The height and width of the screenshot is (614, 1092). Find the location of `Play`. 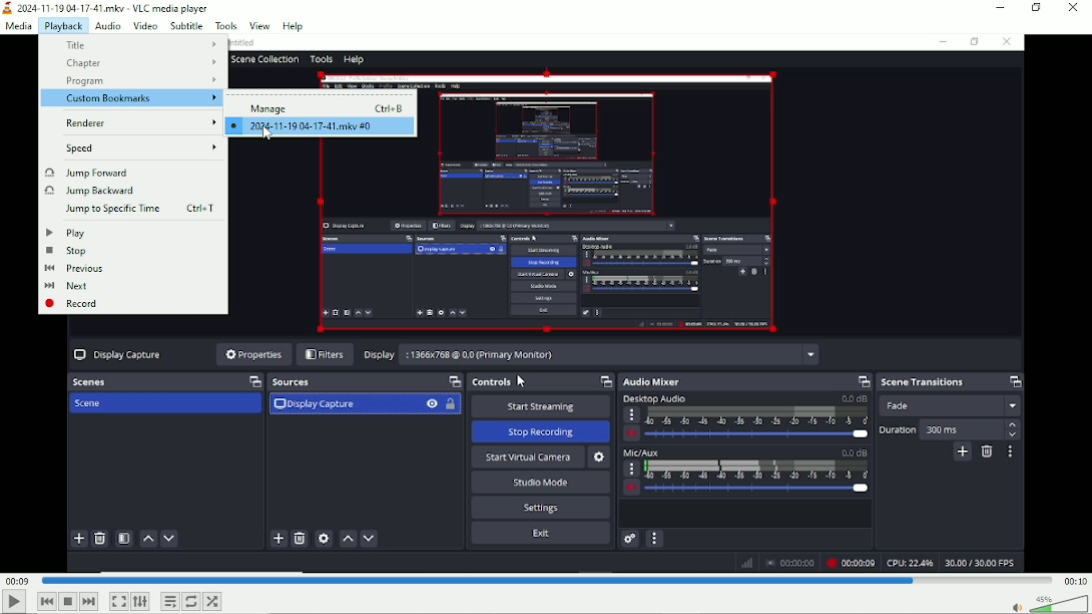

Play is located at coordinates (14, 602).